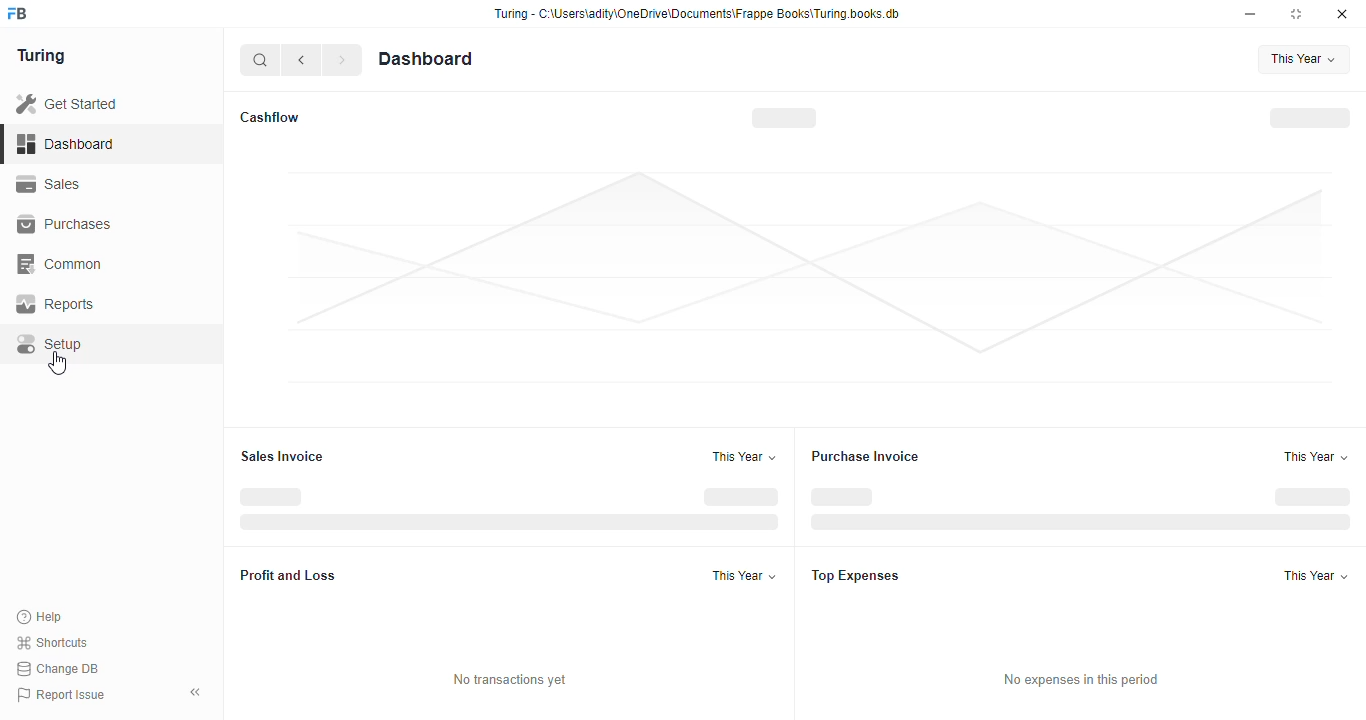  Describe the element at coordinates (747, 578) in the screenshot. I see `This Year ` at that location.